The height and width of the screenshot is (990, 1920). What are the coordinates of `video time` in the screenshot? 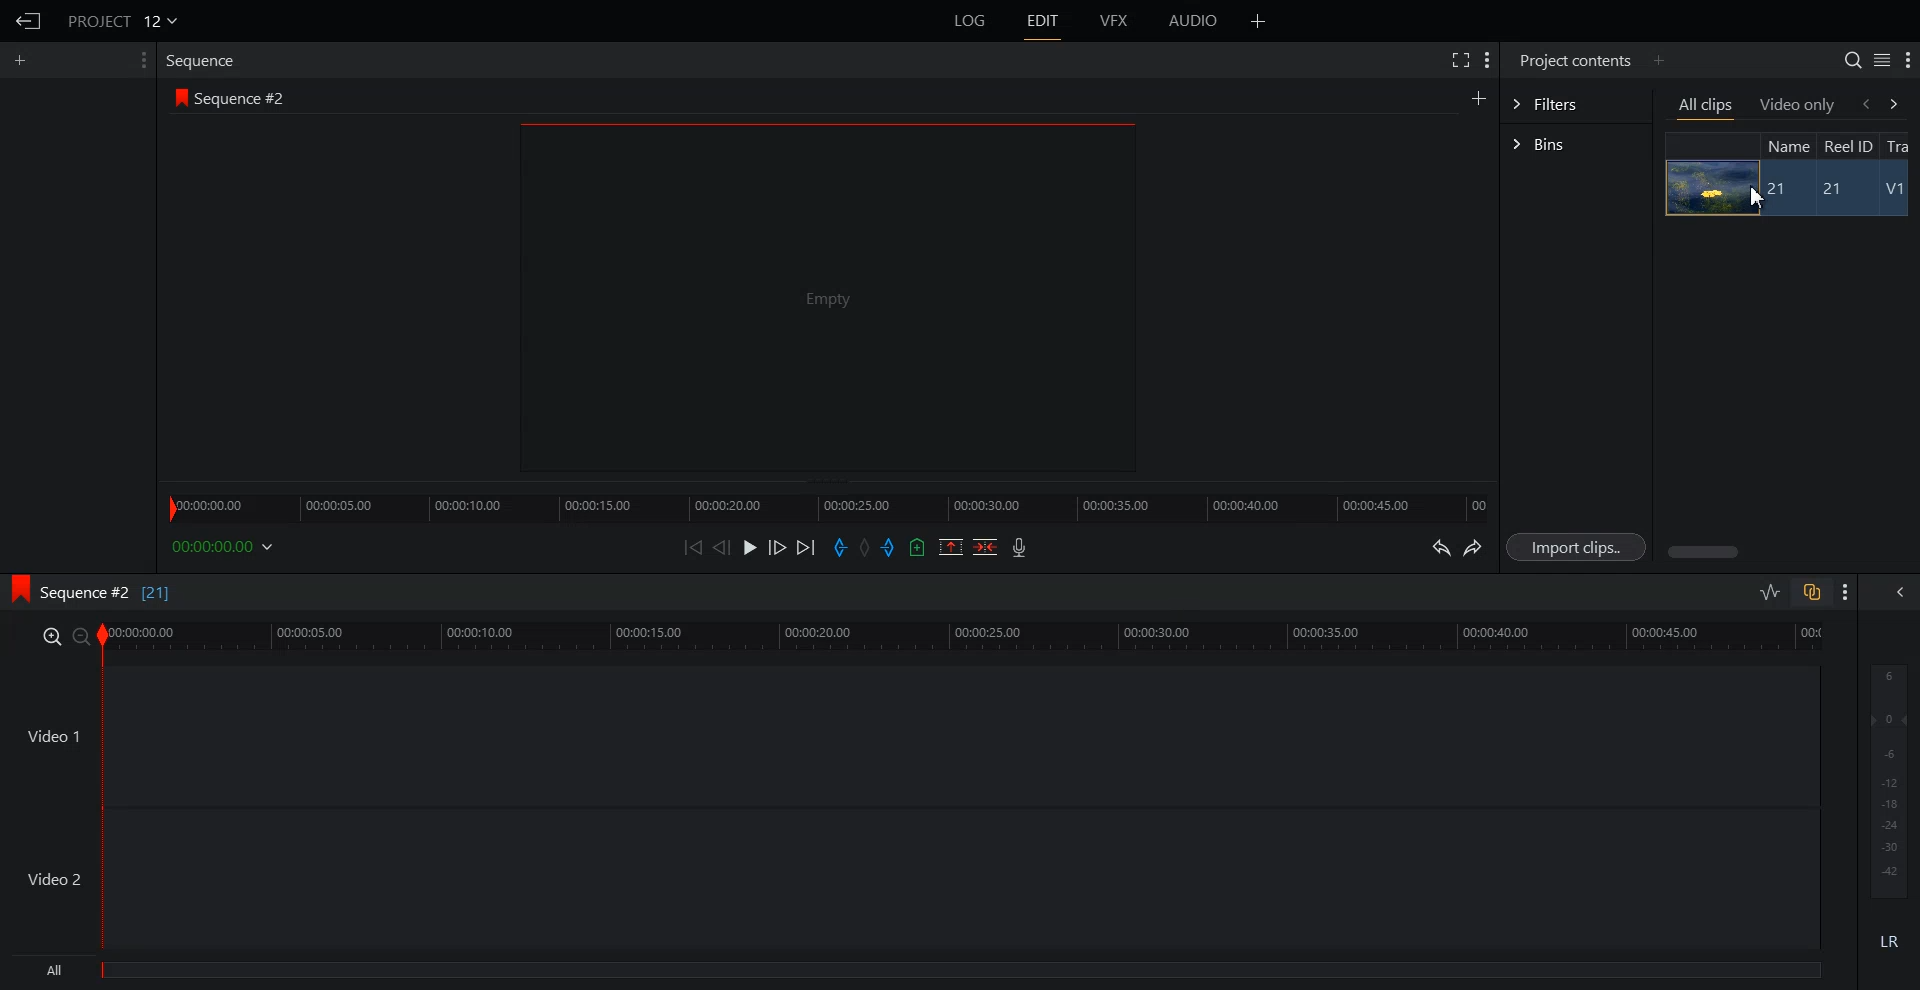 It's located at (966, 634).